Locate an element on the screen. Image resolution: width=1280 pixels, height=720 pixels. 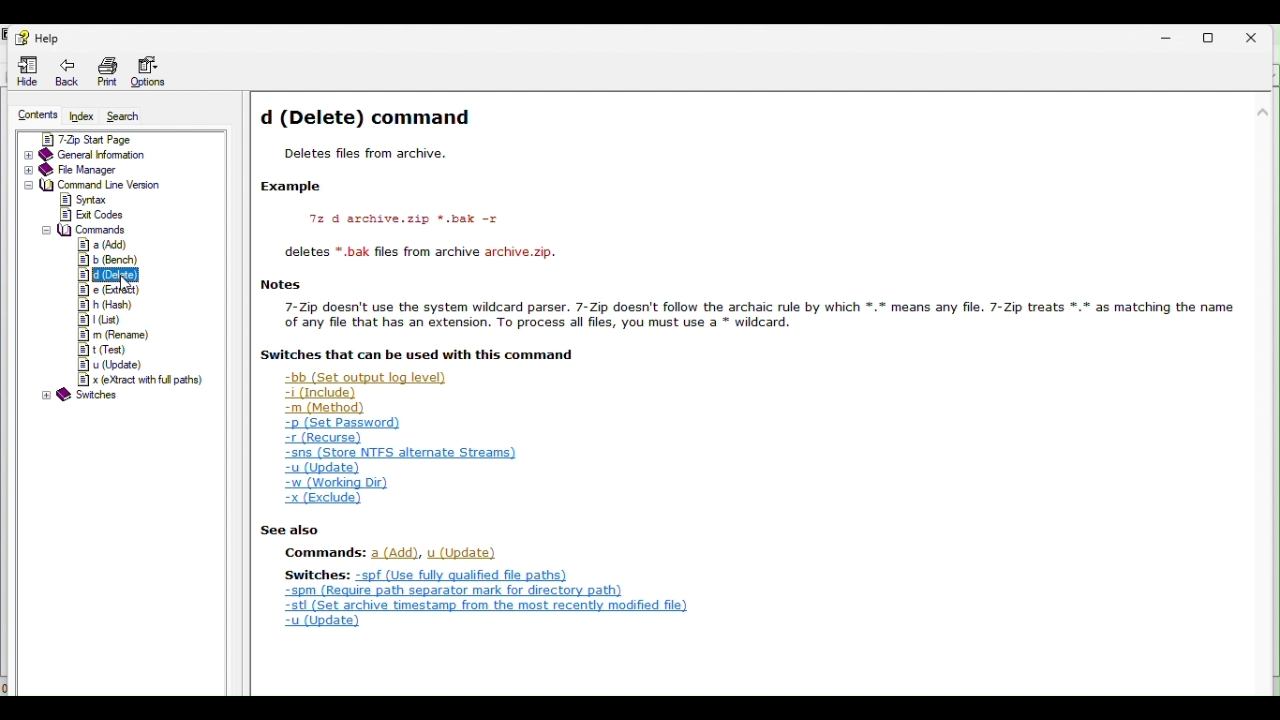
Search is located at coordinates (128, 116).